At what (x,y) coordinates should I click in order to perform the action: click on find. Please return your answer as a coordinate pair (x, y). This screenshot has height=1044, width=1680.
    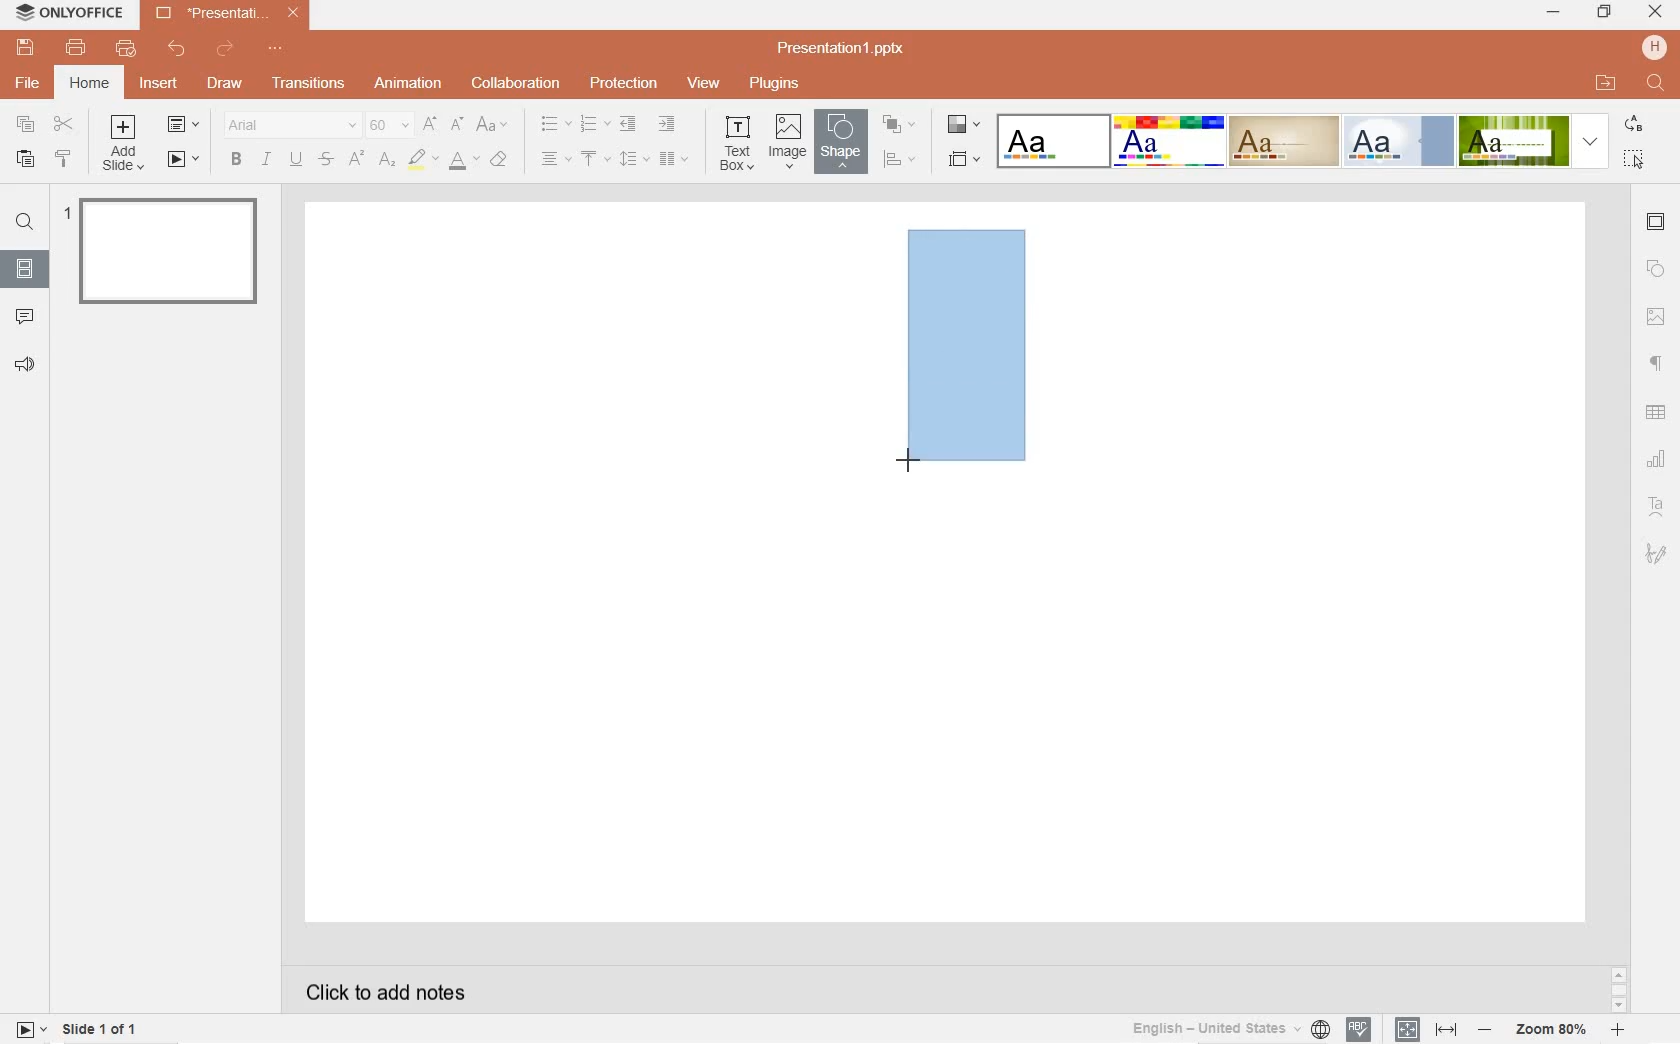
    Looking at the image, I should click on (24, 225).